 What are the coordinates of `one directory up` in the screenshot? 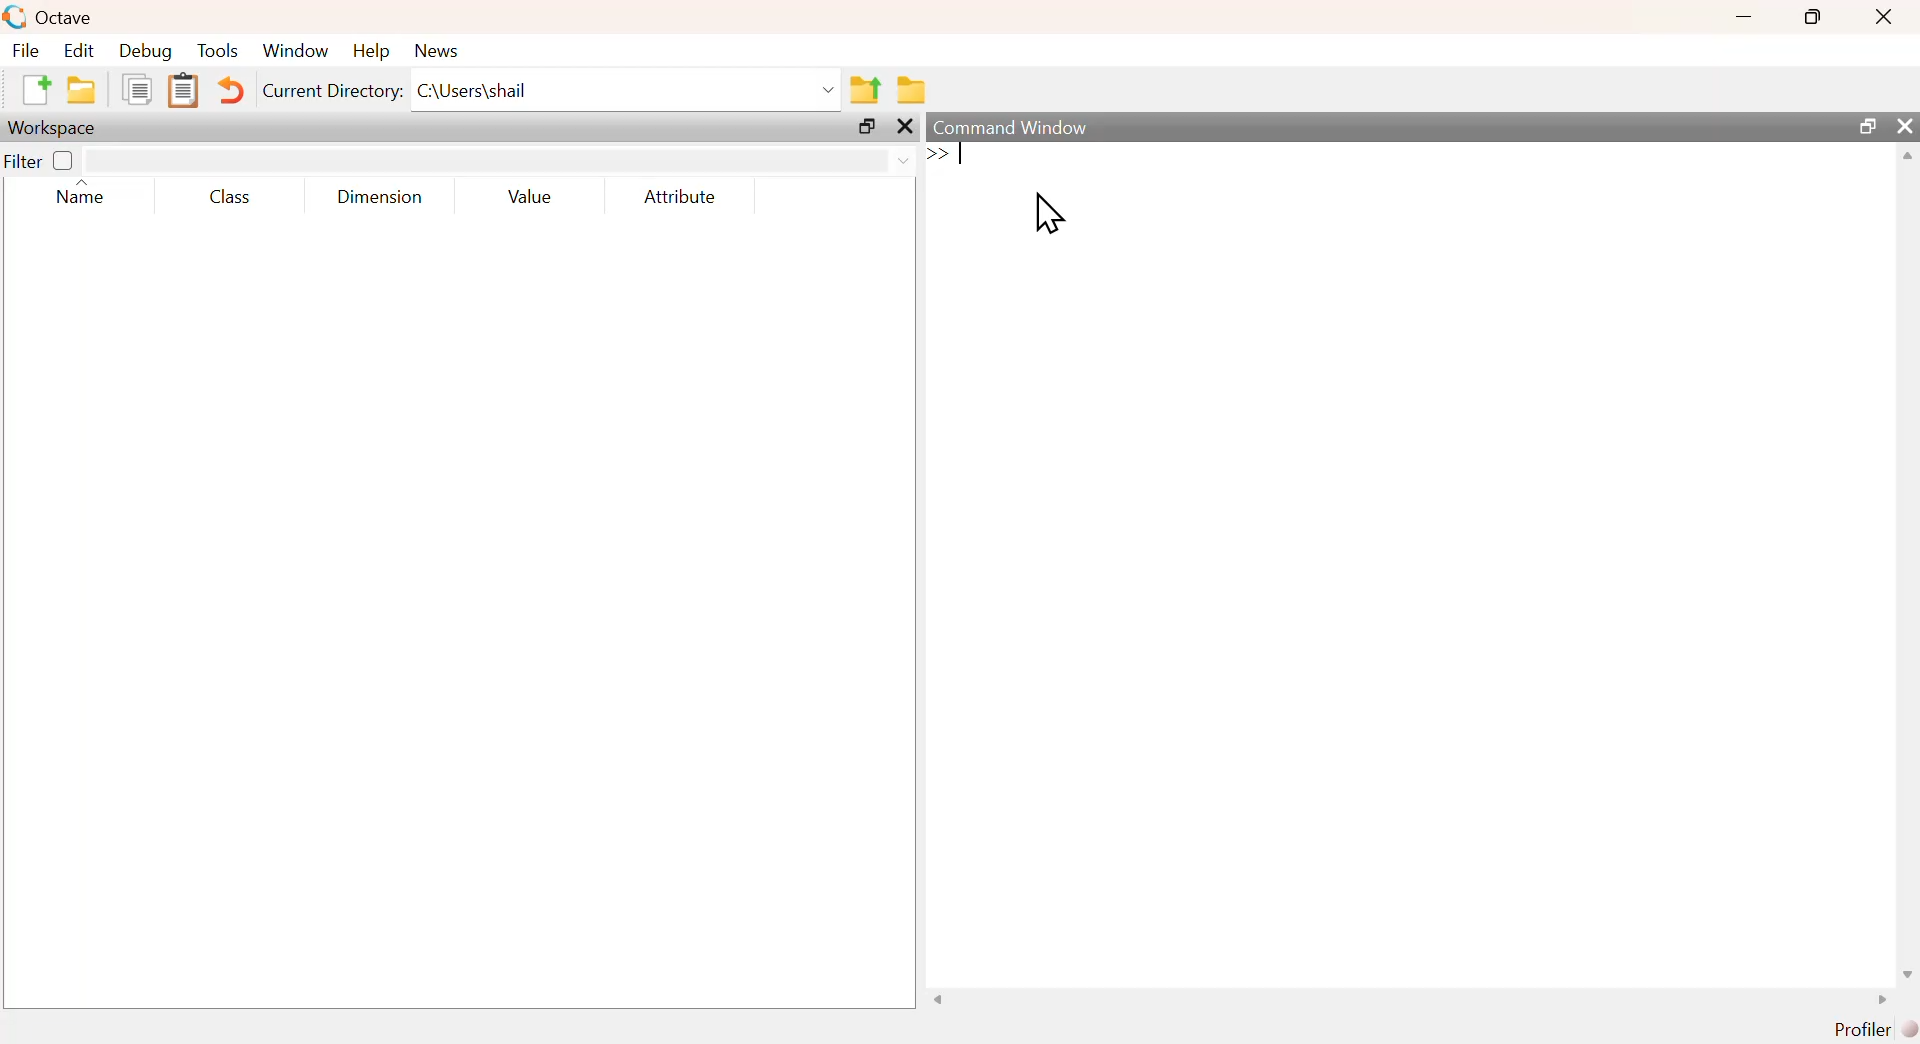 It's located at (867, 87).